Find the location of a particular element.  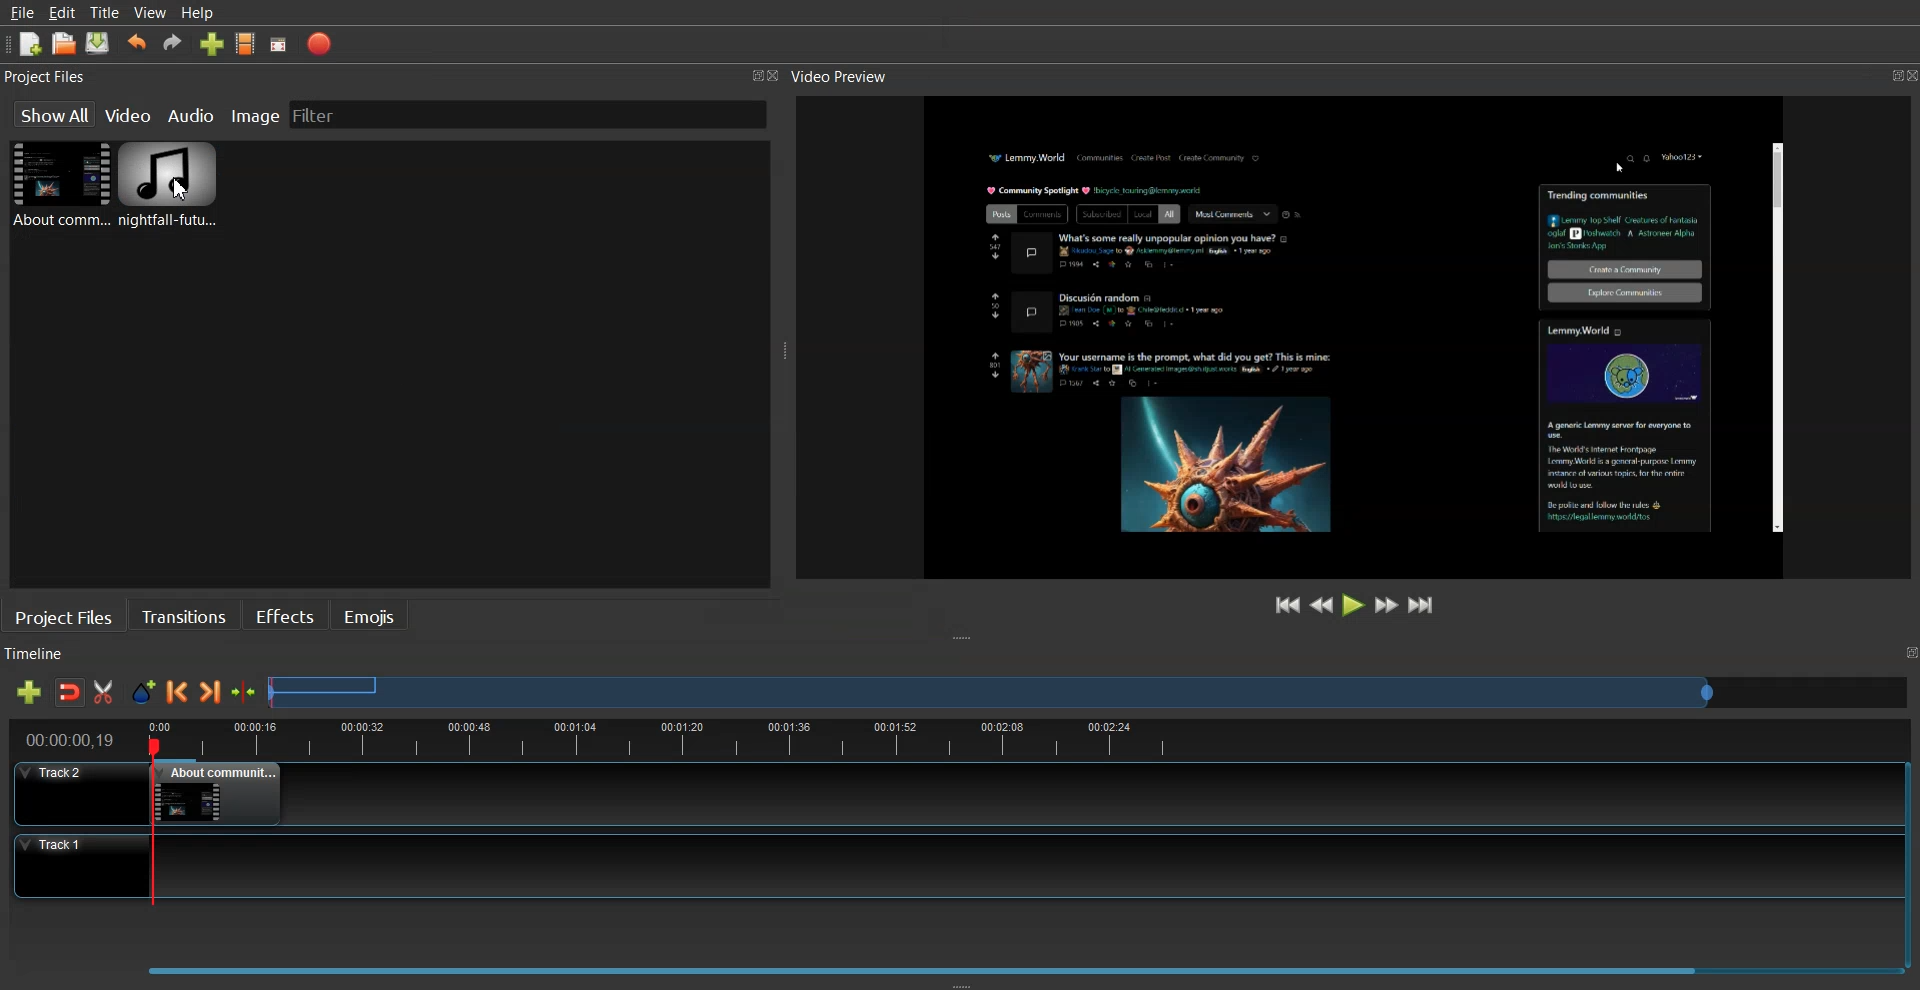

Window Adjuster is located at coordinates (965, 639).